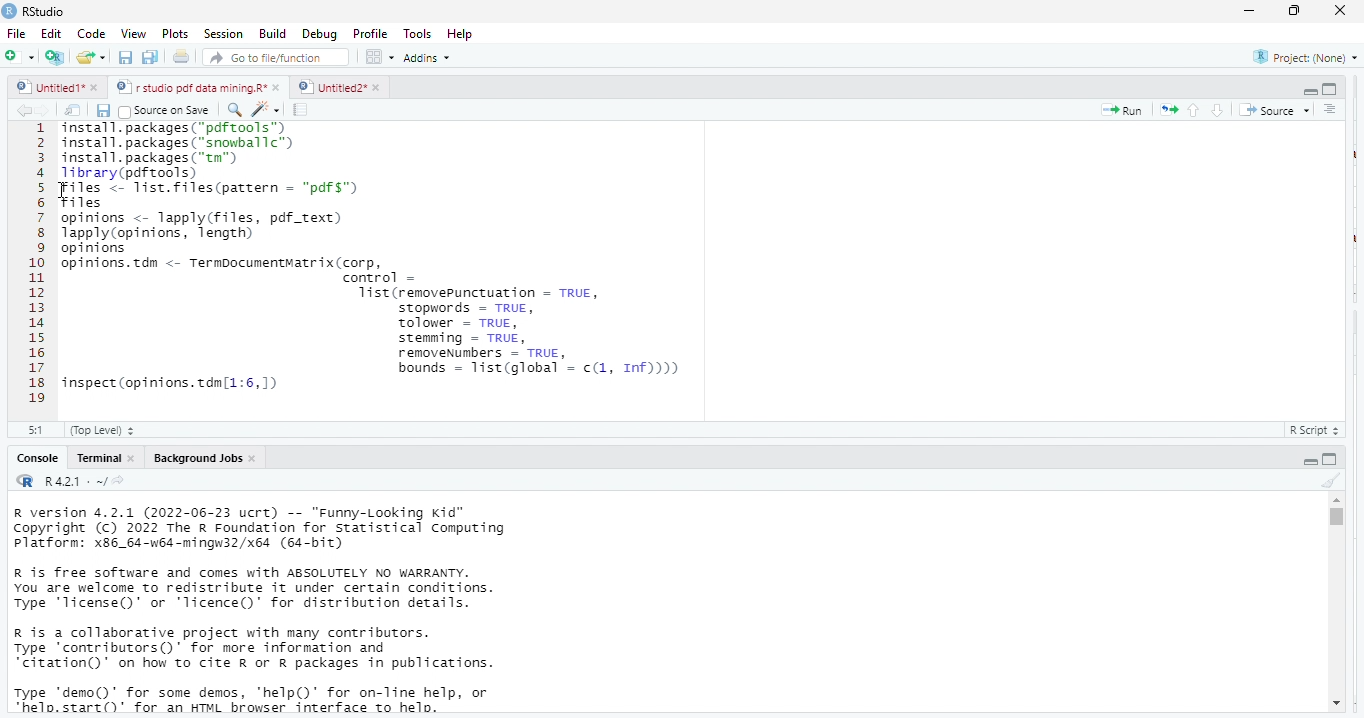  What do you see at coordinates (1122, 110) in the screenshot?
I see `run` at bounding box center [1122, 110].